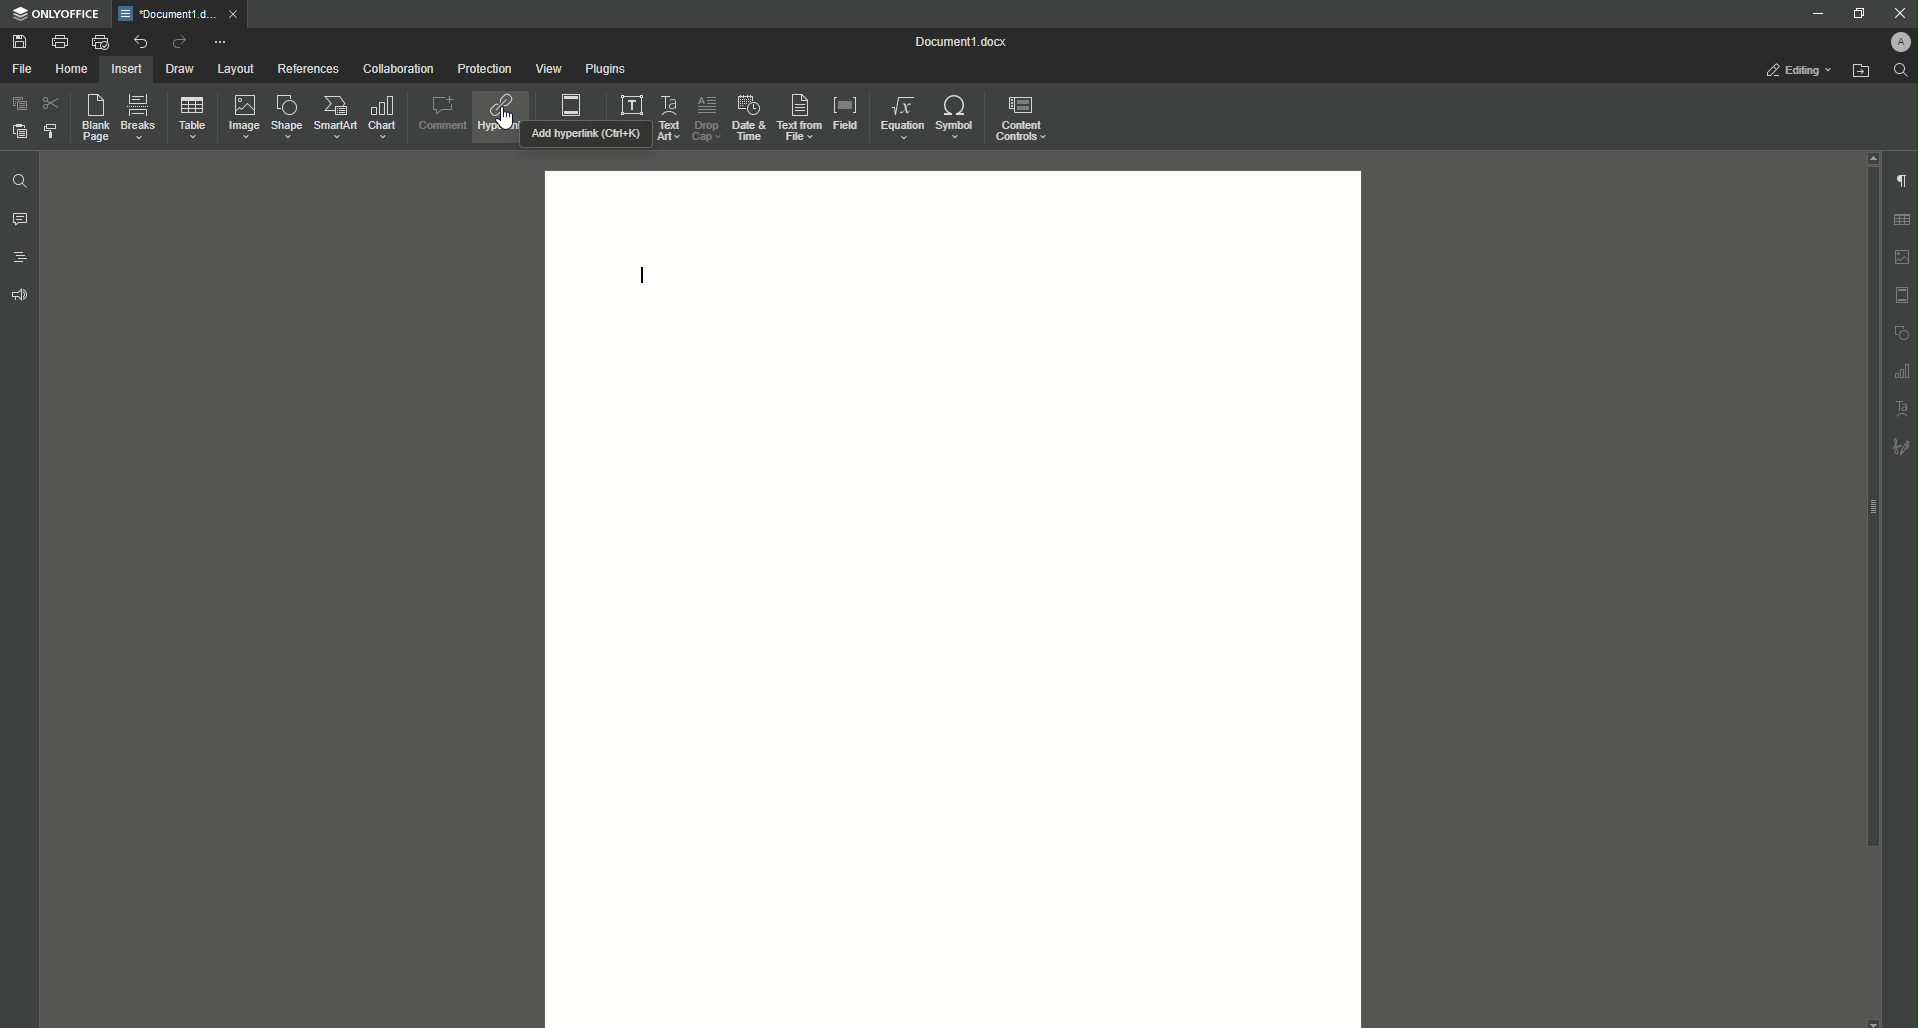 The image size is (1918, 1028). What do you see at coordinates (503, 118) in the screenshot?
I see `cursor` at bounding box center [503, 118].